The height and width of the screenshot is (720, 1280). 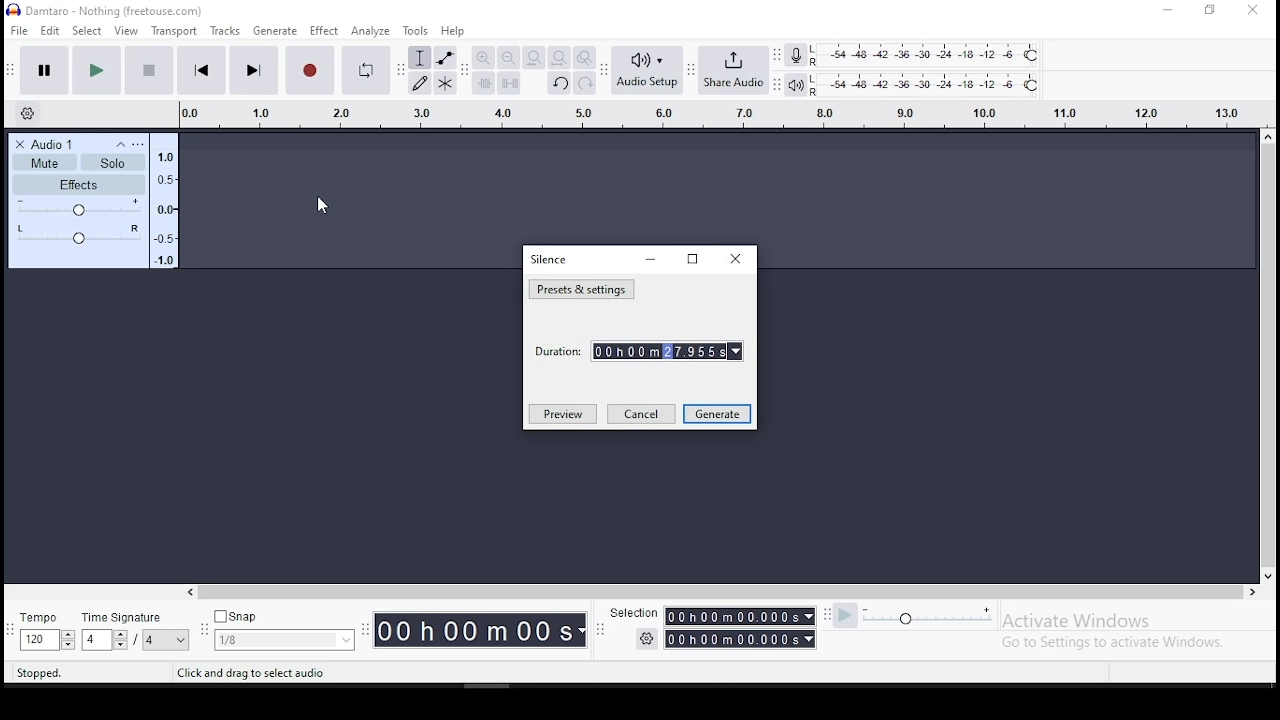 I want to click on mouse pointer, so click(x=321, y=205).